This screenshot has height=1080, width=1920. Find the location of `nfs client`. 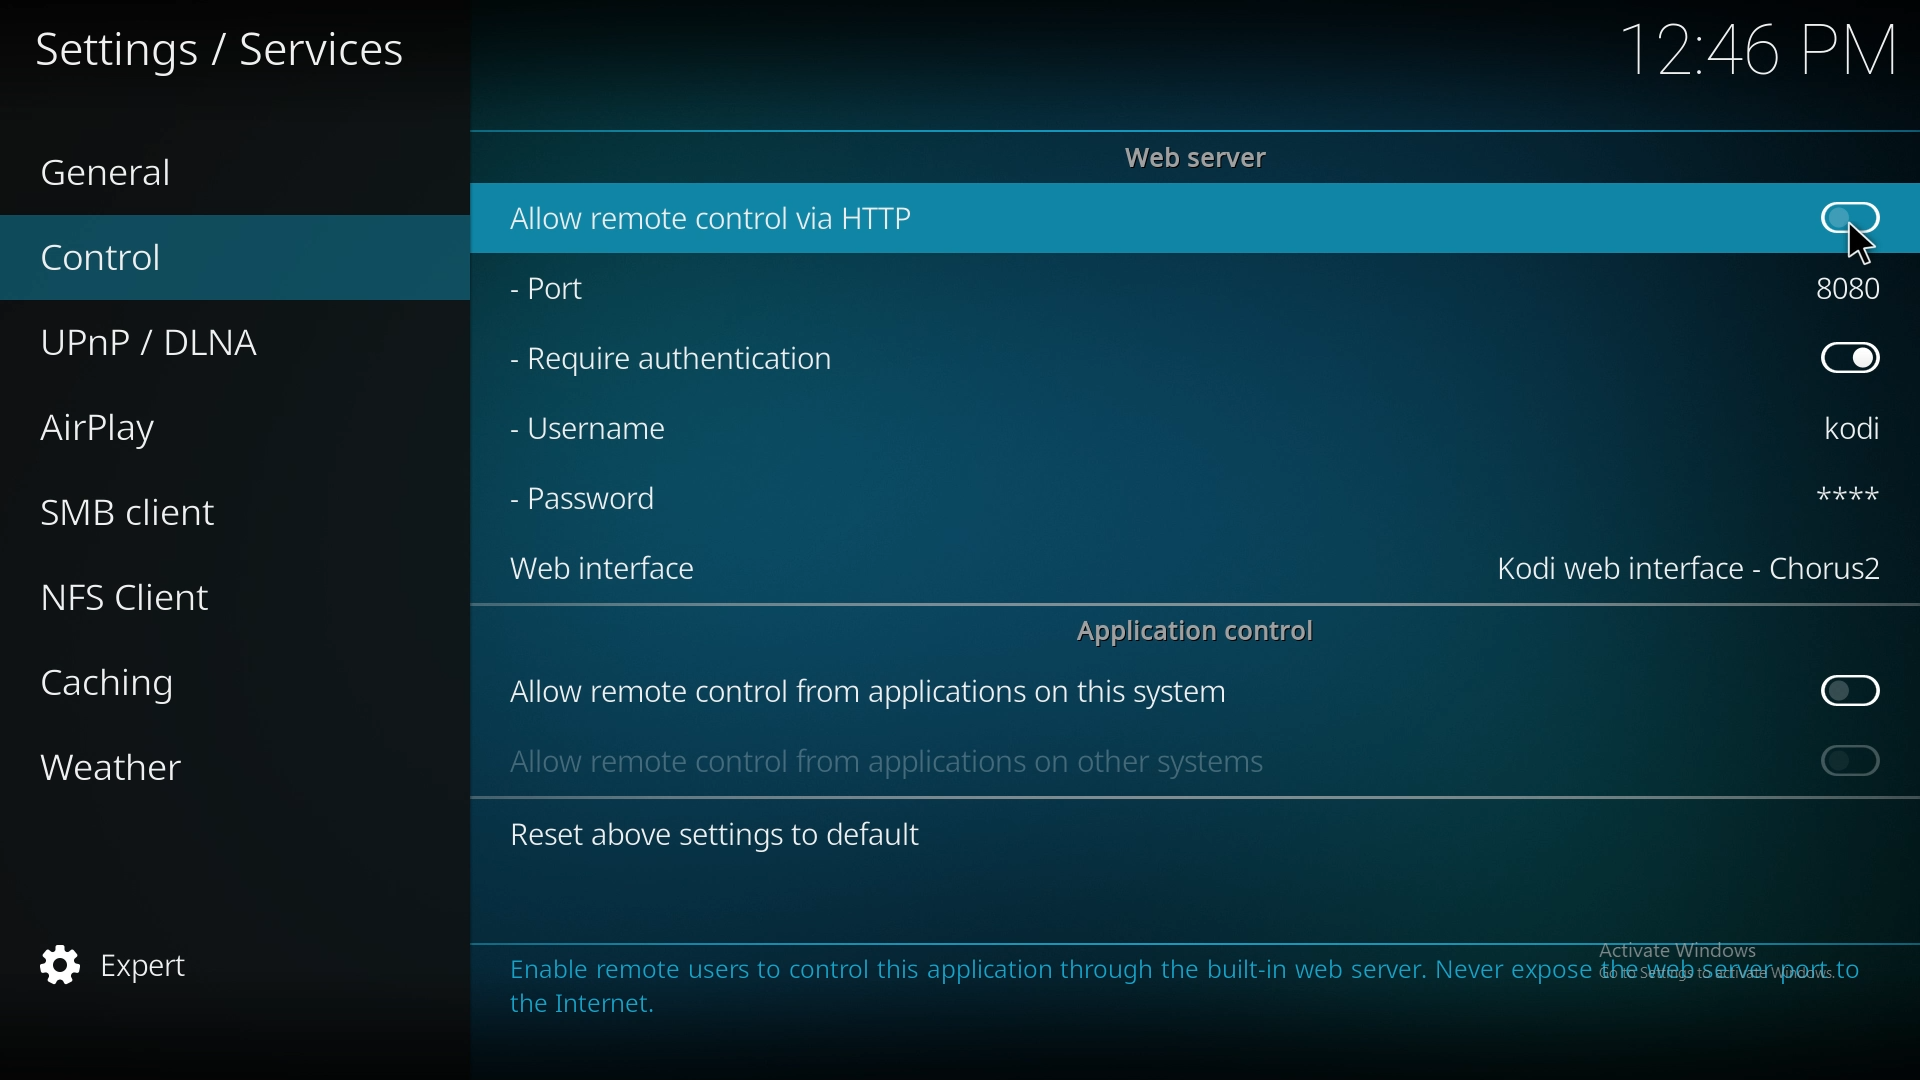

nfs client is located at coordinates (163, 597).